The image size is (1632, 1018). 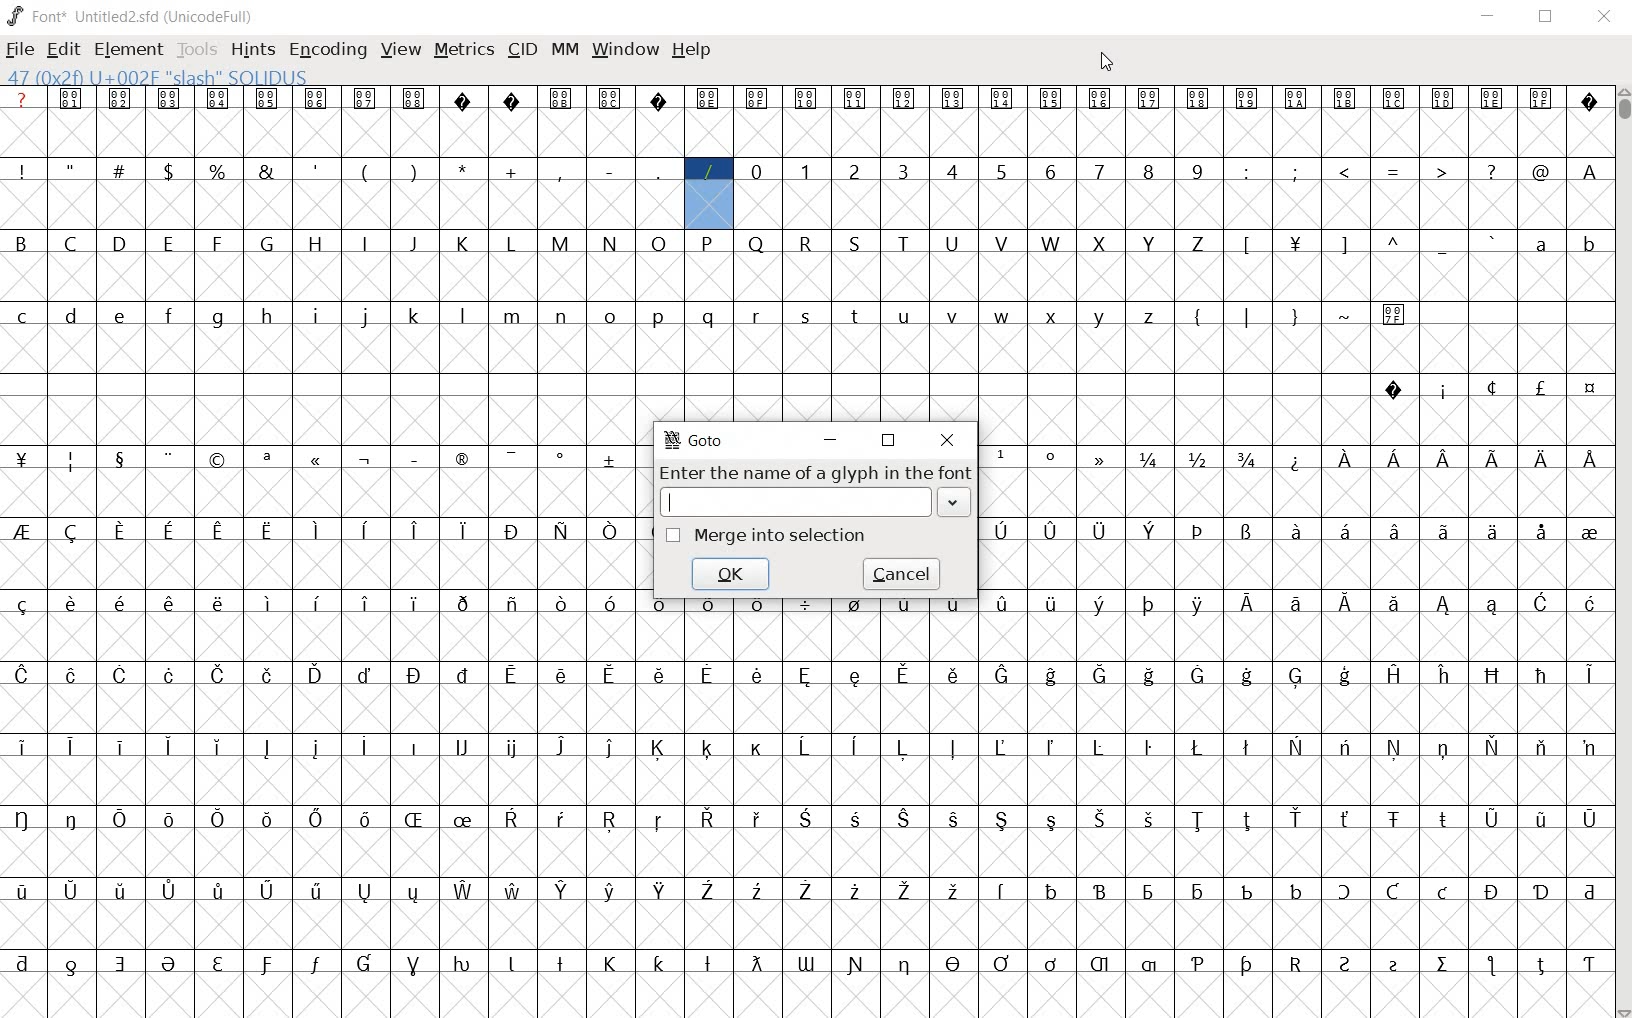 What do you see at coordinates (1149, 676) in the screenshot?
I see `glyph` at bounding box center [1149, 676].